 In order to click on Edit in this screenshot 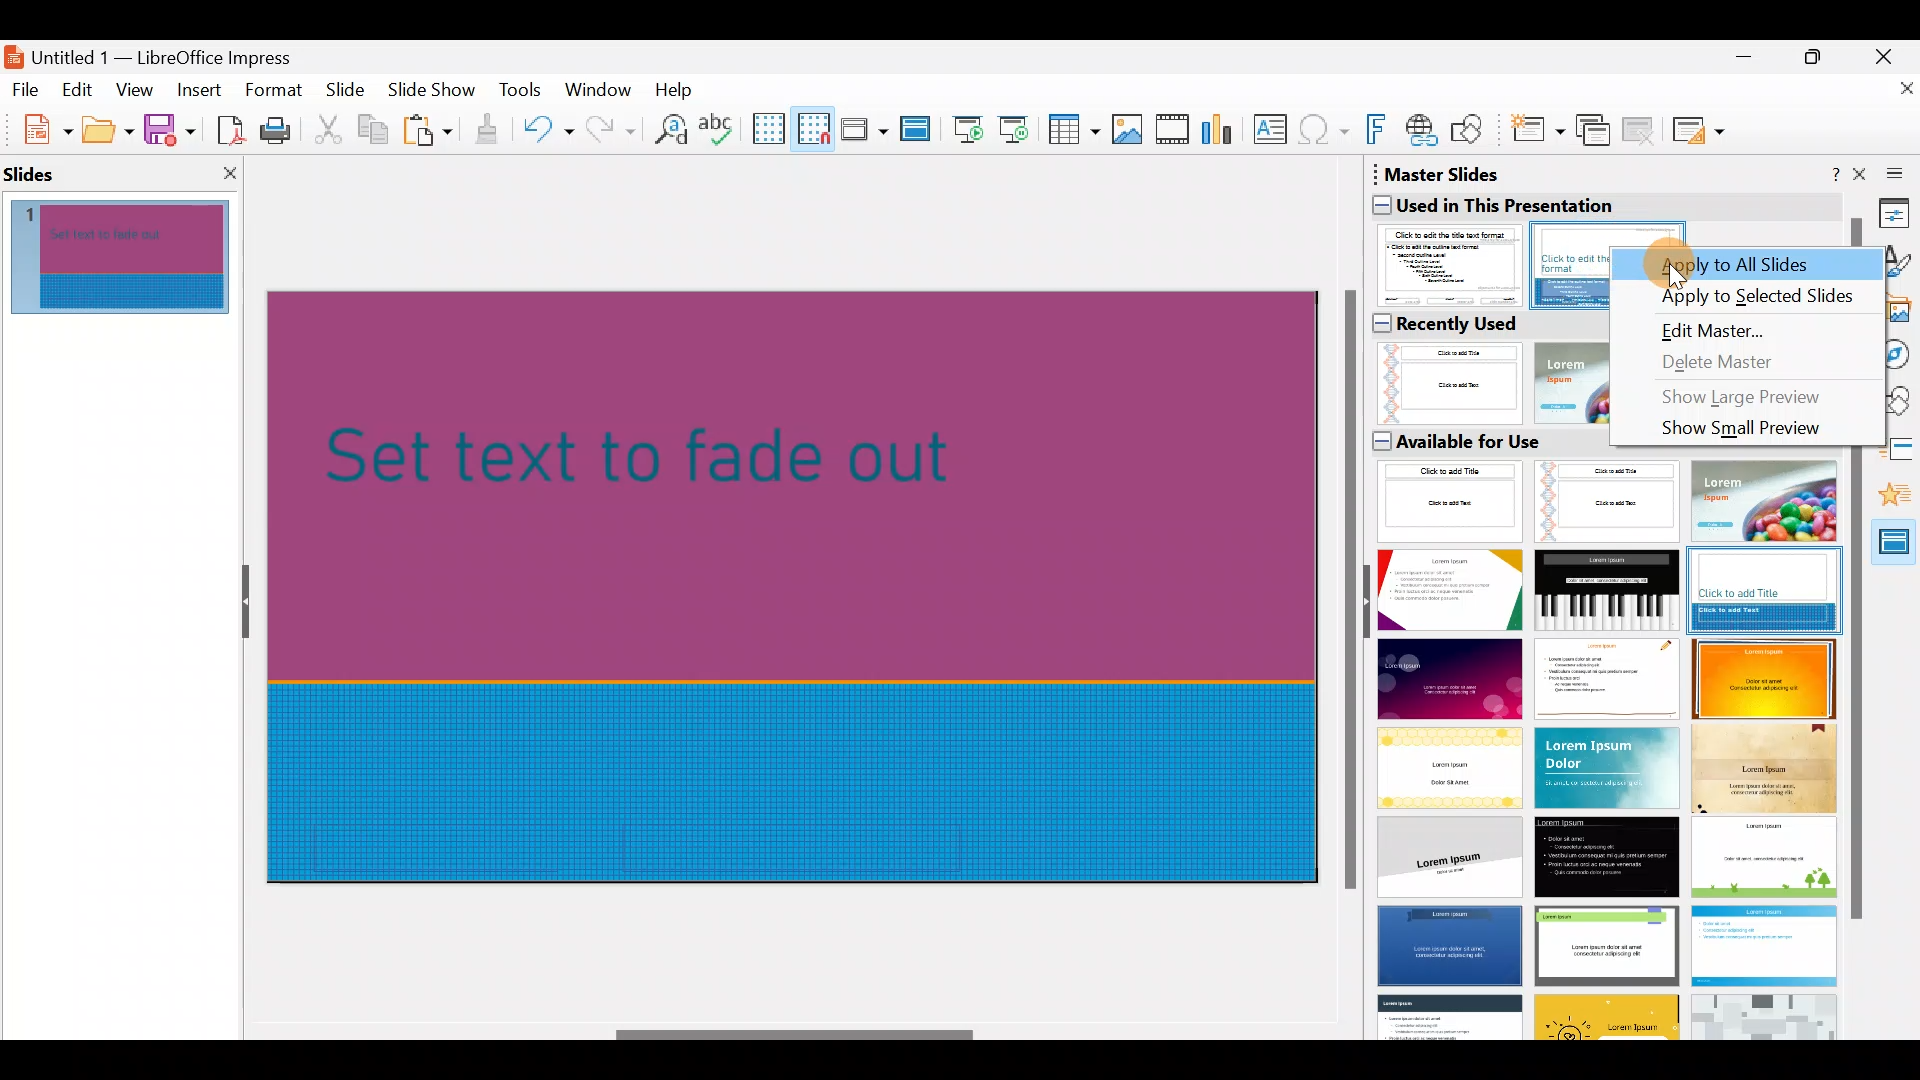, I will do `click(80, 90)`.